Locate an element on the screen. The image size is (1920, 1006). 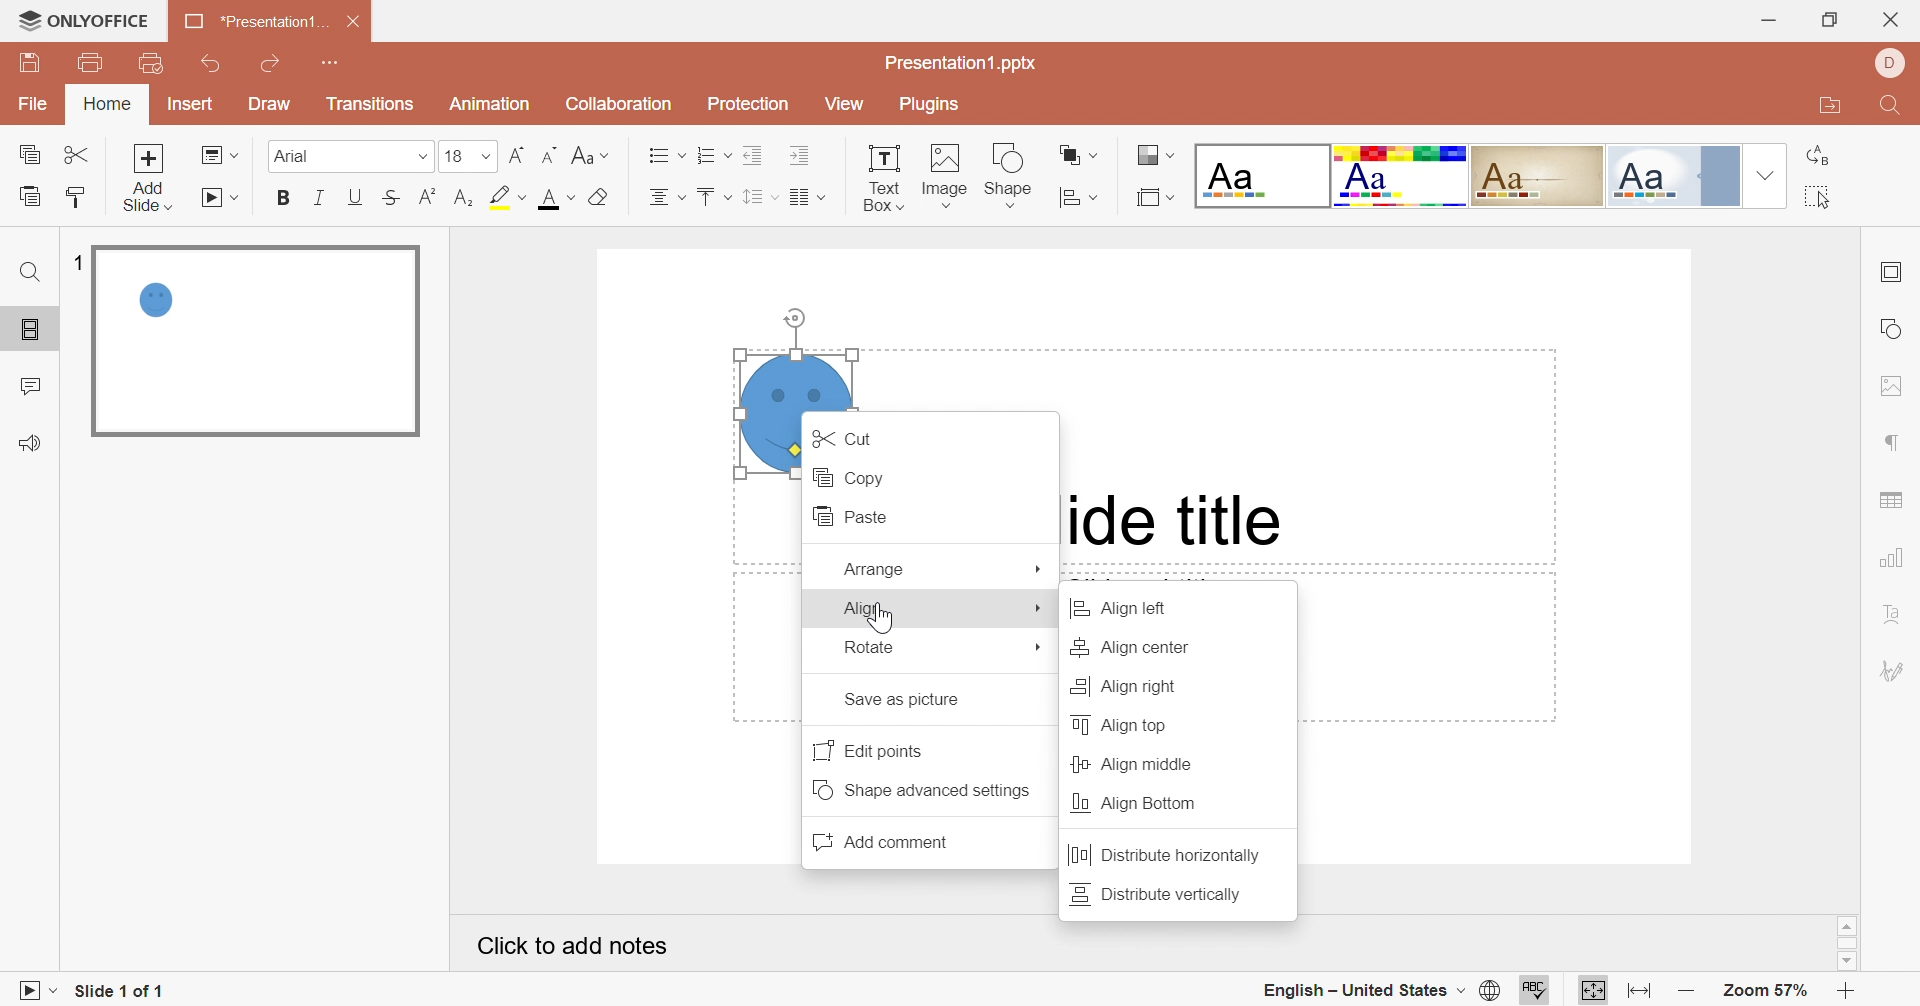
Customize quick access toolbar is located at coordinates (331, 63).